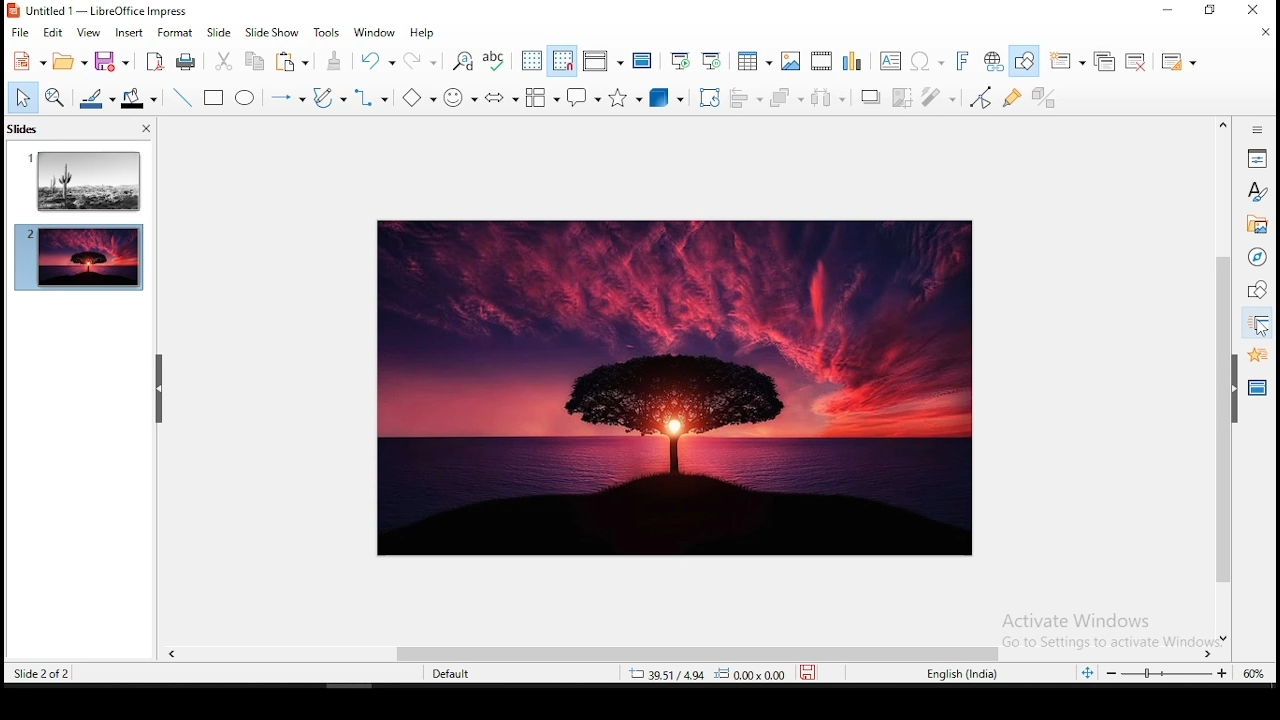 This screenshot has height=720, width=1280. I want to click on line, so click(180, 94).